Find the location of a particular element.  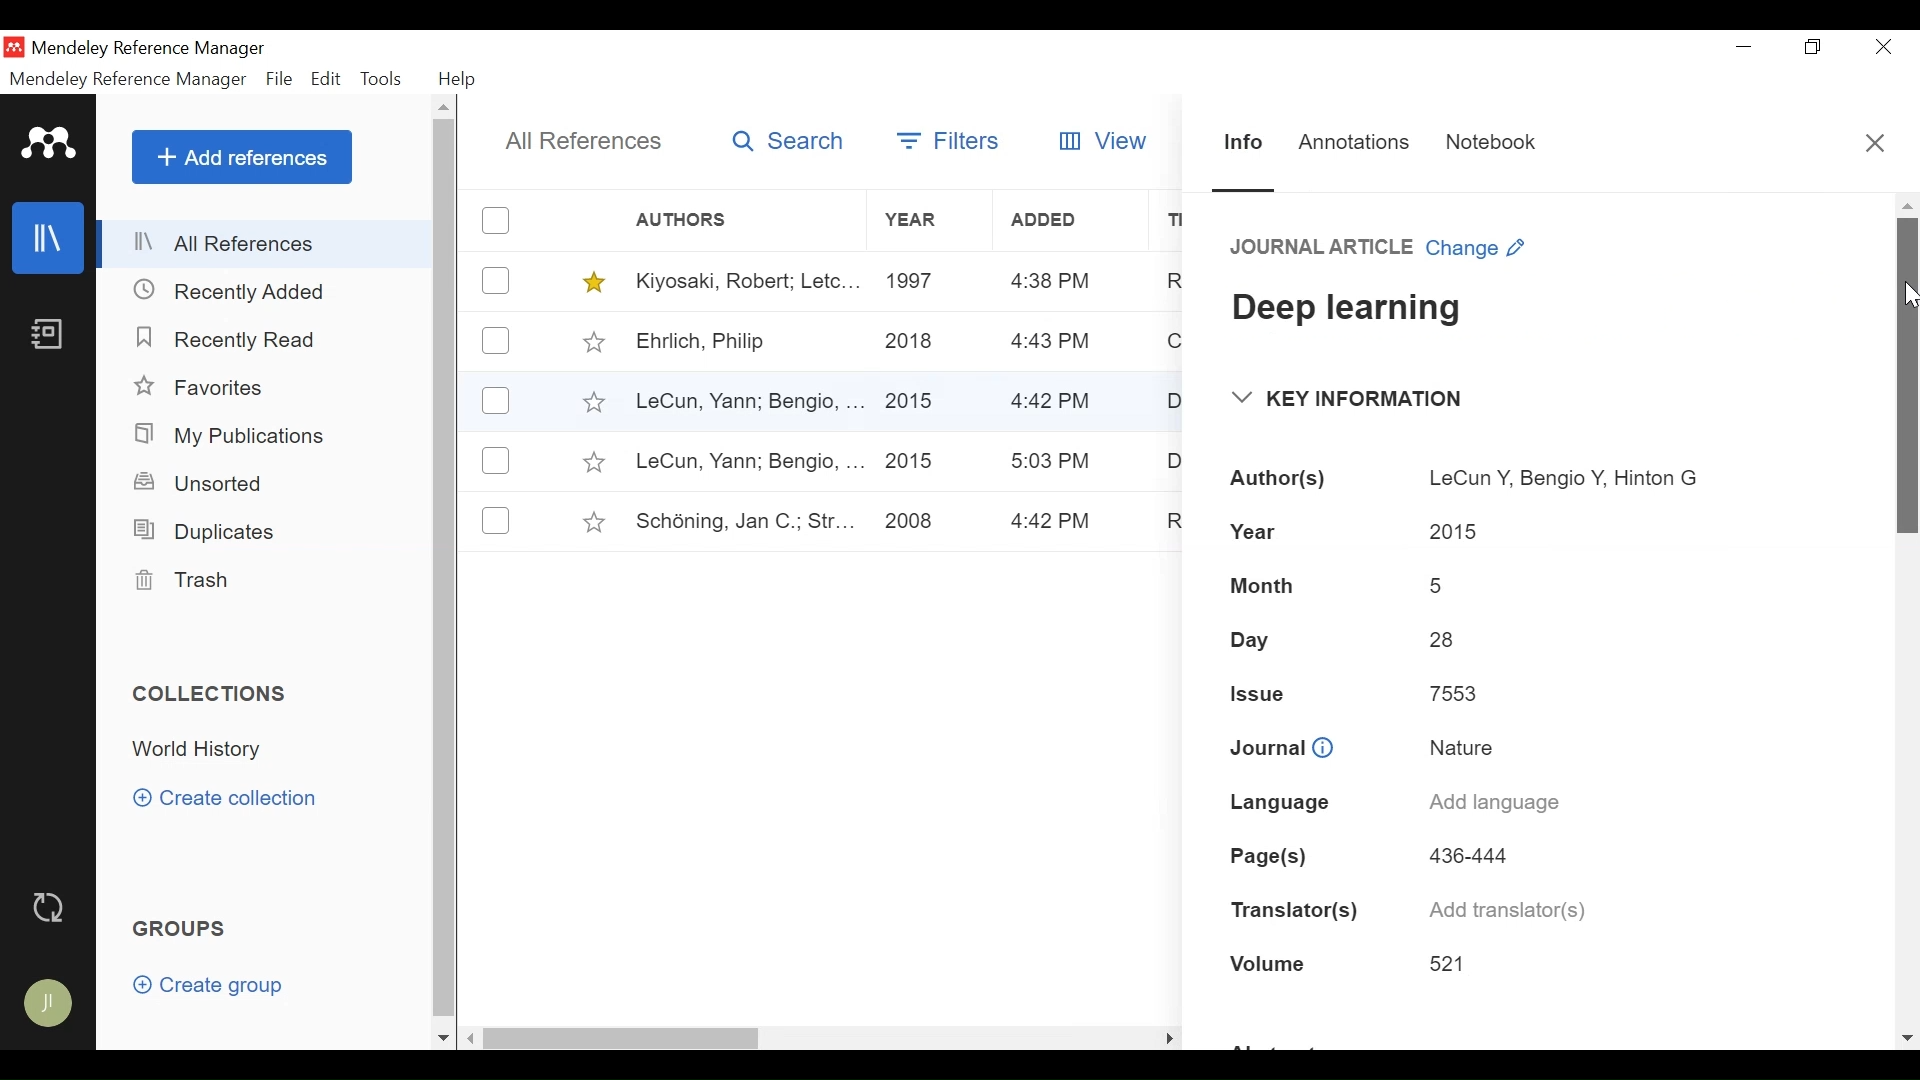

2015 is located at coordinates (1454, 528).